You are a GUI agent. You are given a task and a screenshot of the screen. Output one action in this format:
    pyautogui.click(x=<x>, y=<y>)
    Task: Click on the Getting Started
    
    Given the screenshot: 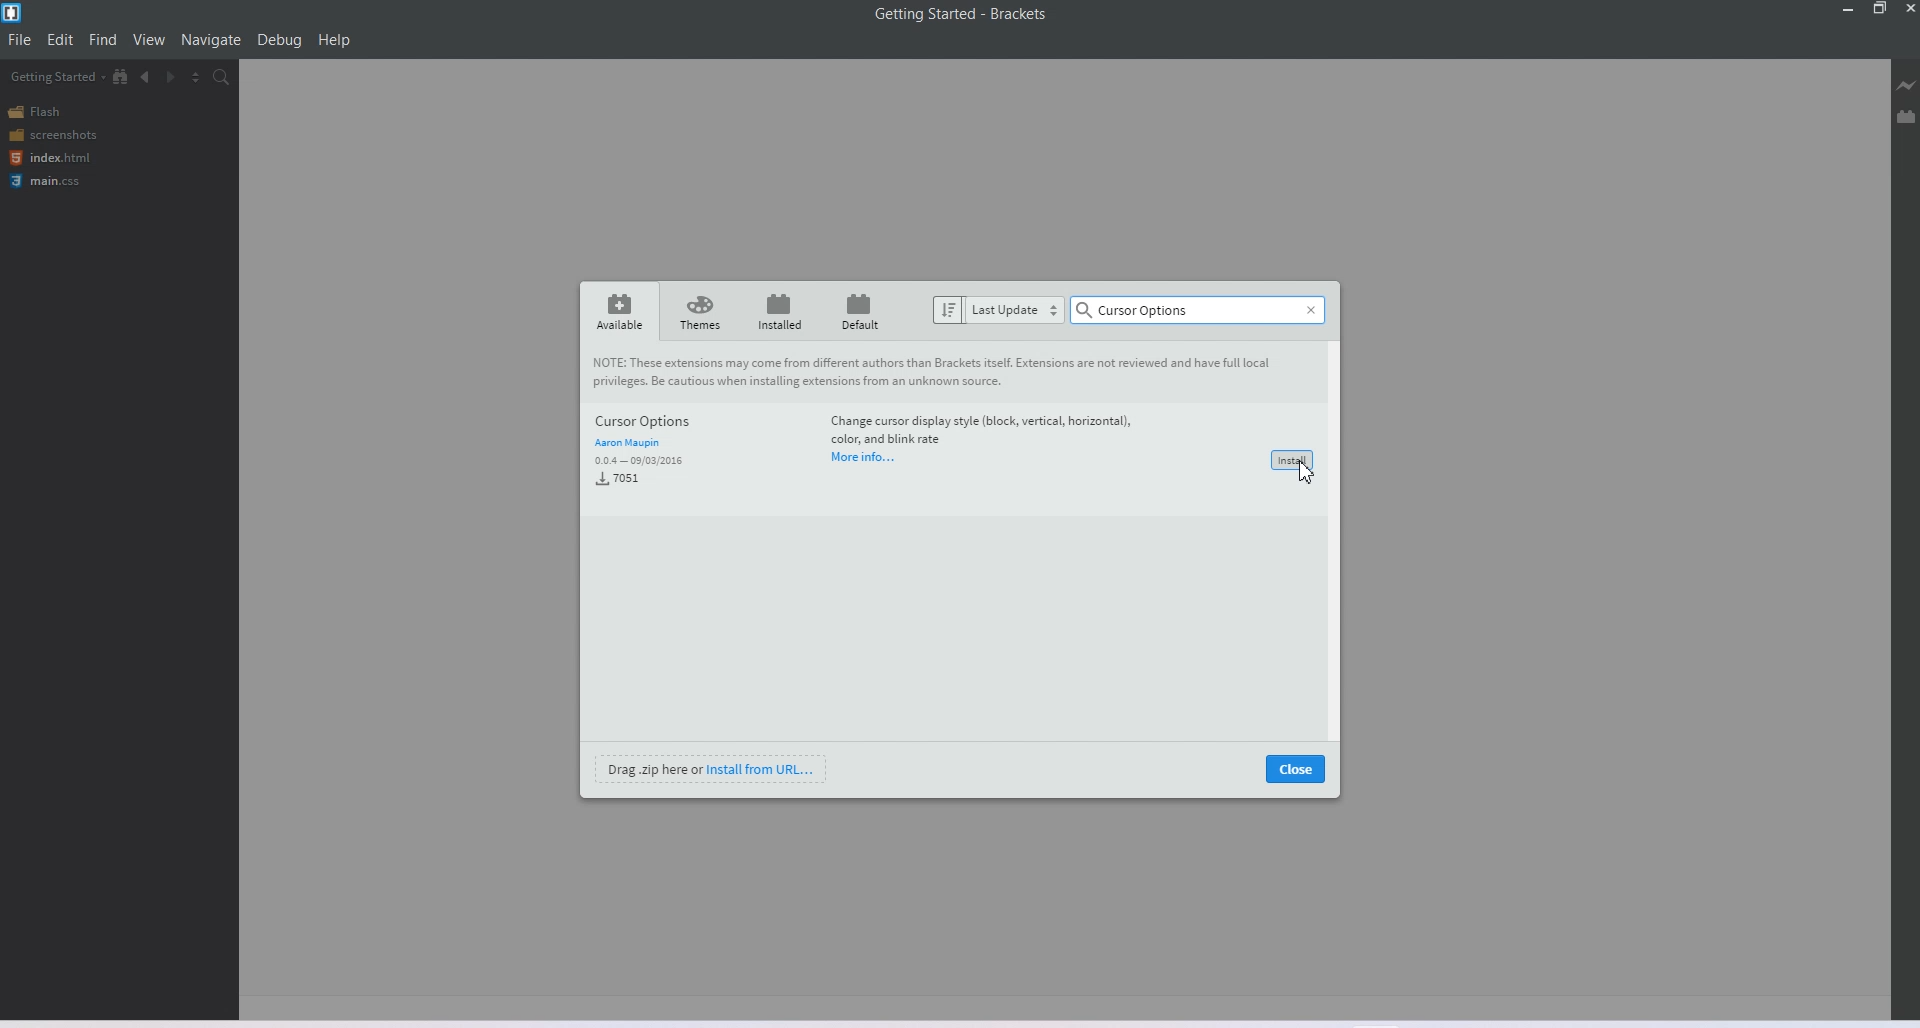 What is the action you would take?
    pyautogui.click(x=57, y=76)
    